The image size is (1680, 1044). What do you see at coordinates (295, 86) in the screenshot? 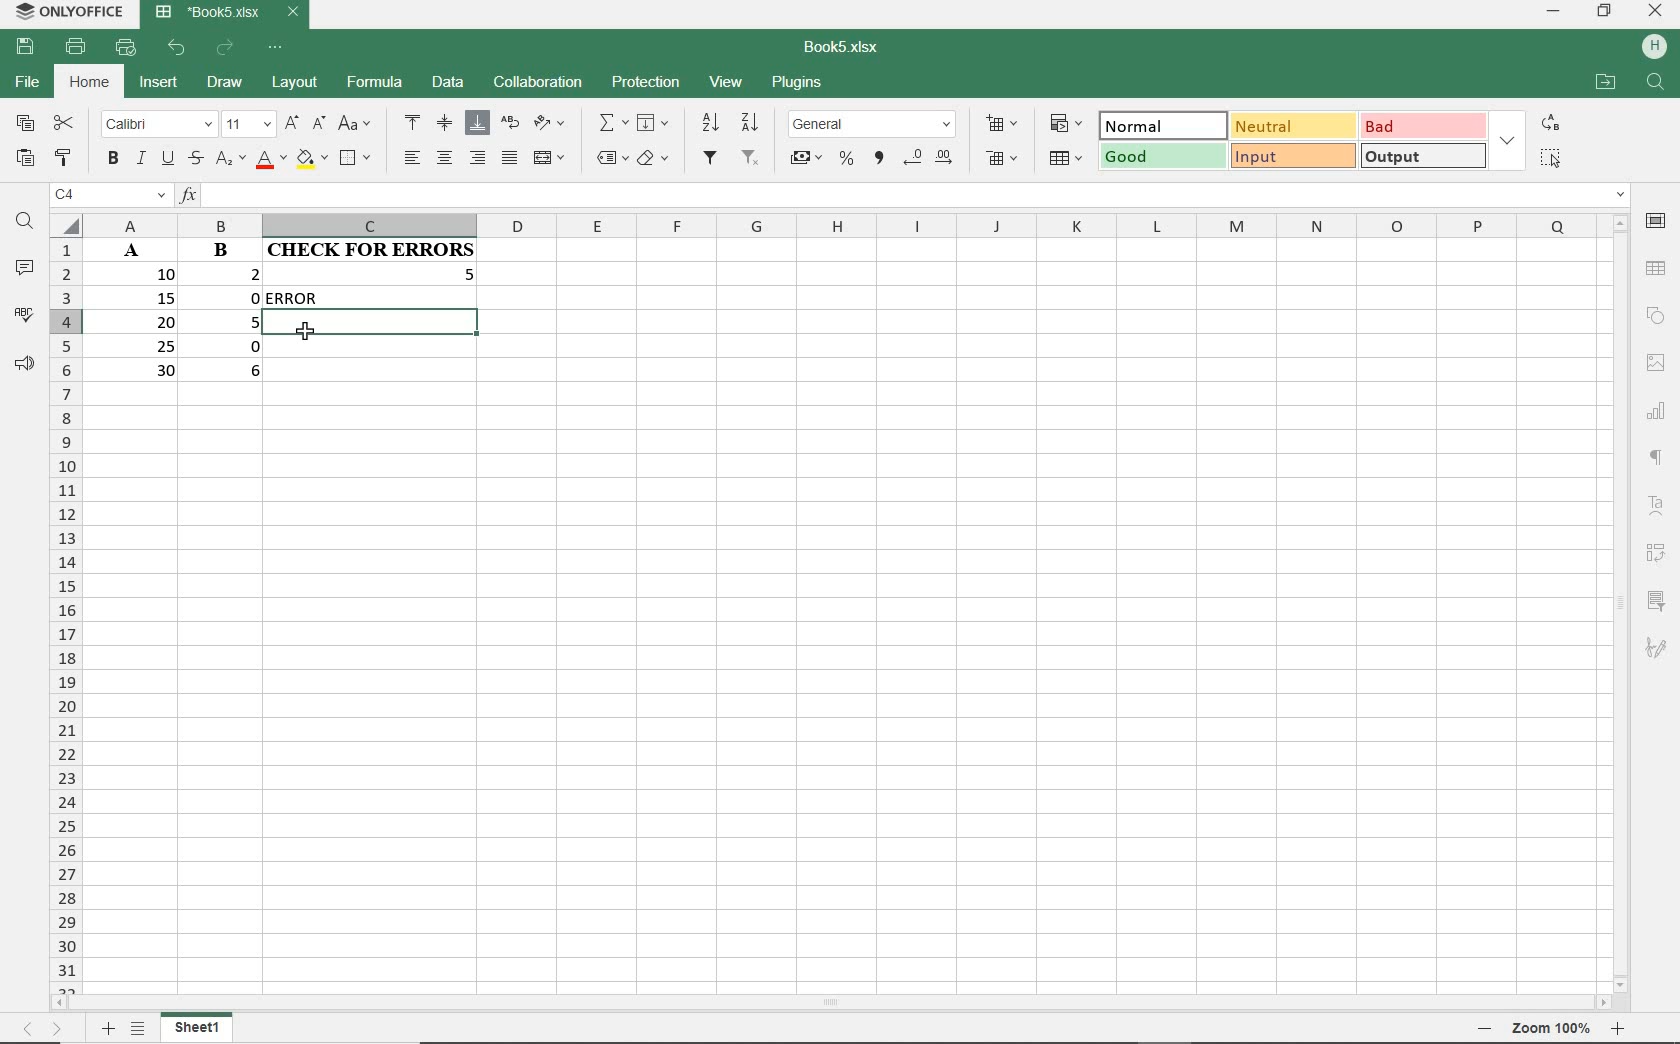
I see `LAYOUT` at bounding box center [295, 86].